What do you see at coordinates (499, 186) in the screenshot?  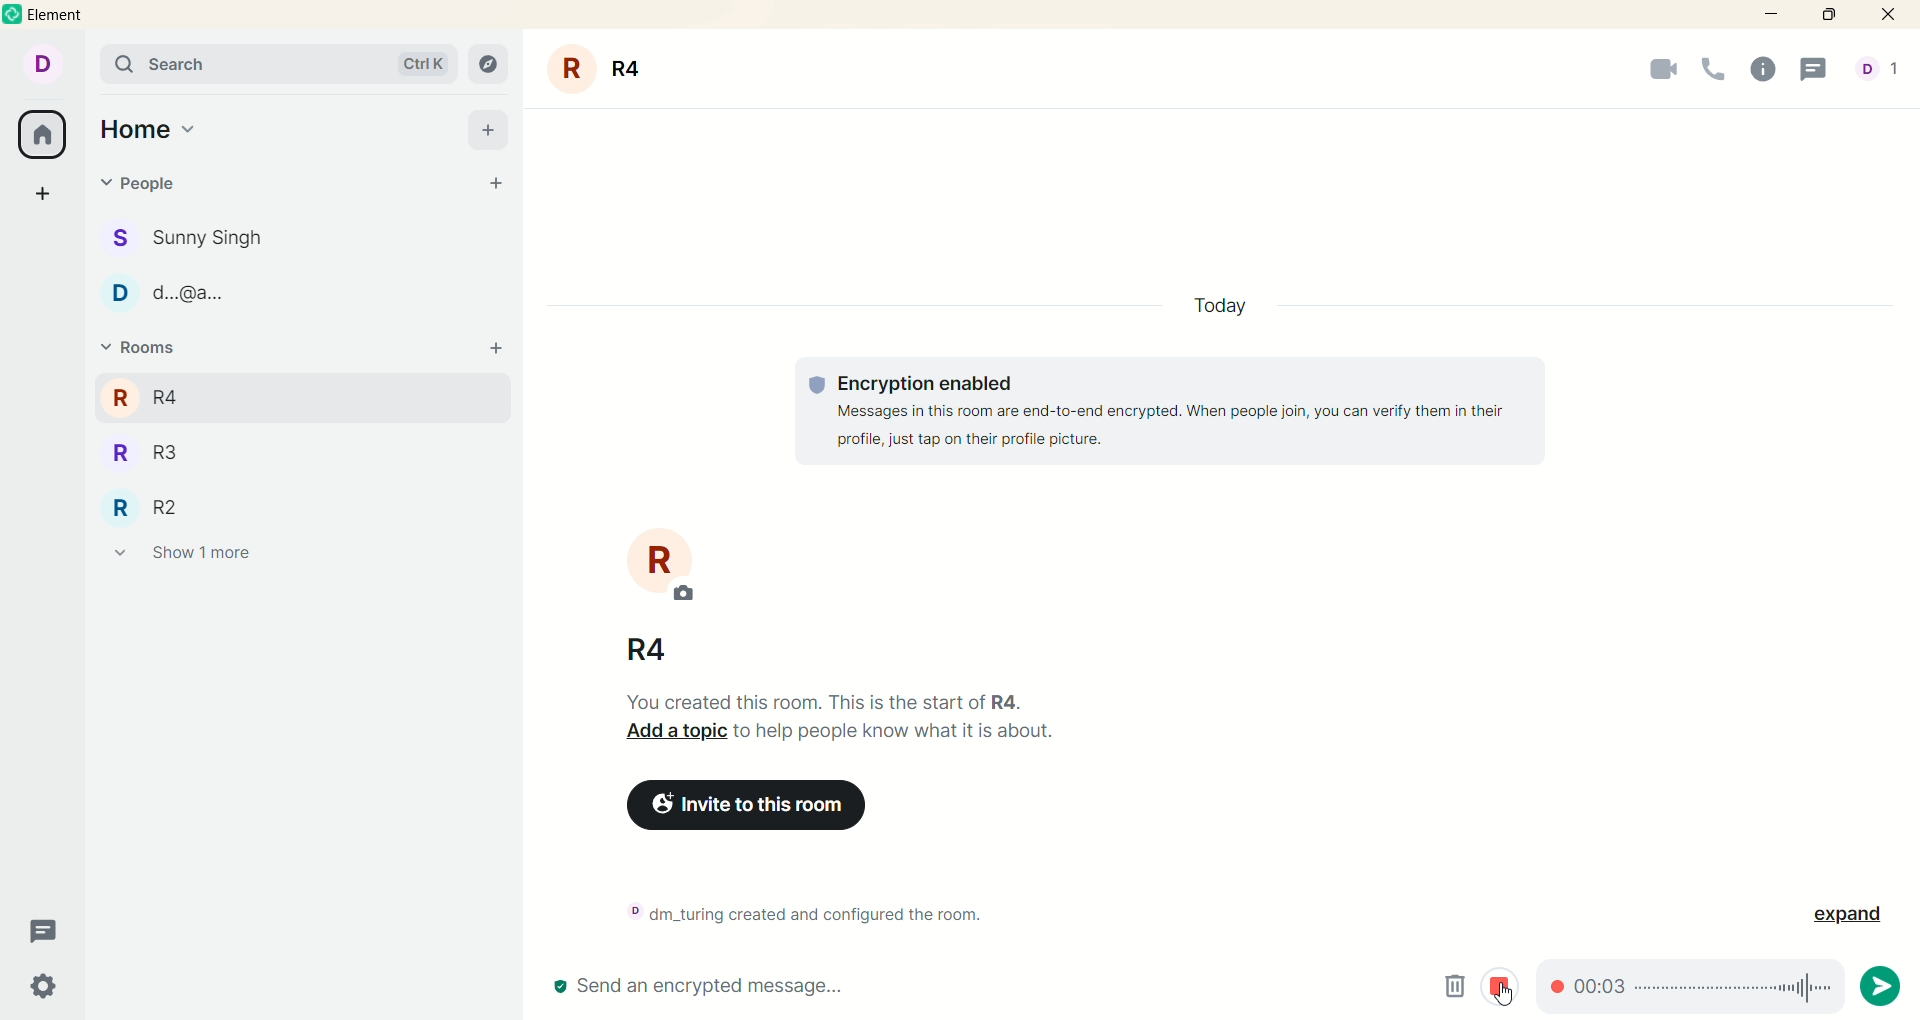 I see `start chat` at bounding box center [499, 186].